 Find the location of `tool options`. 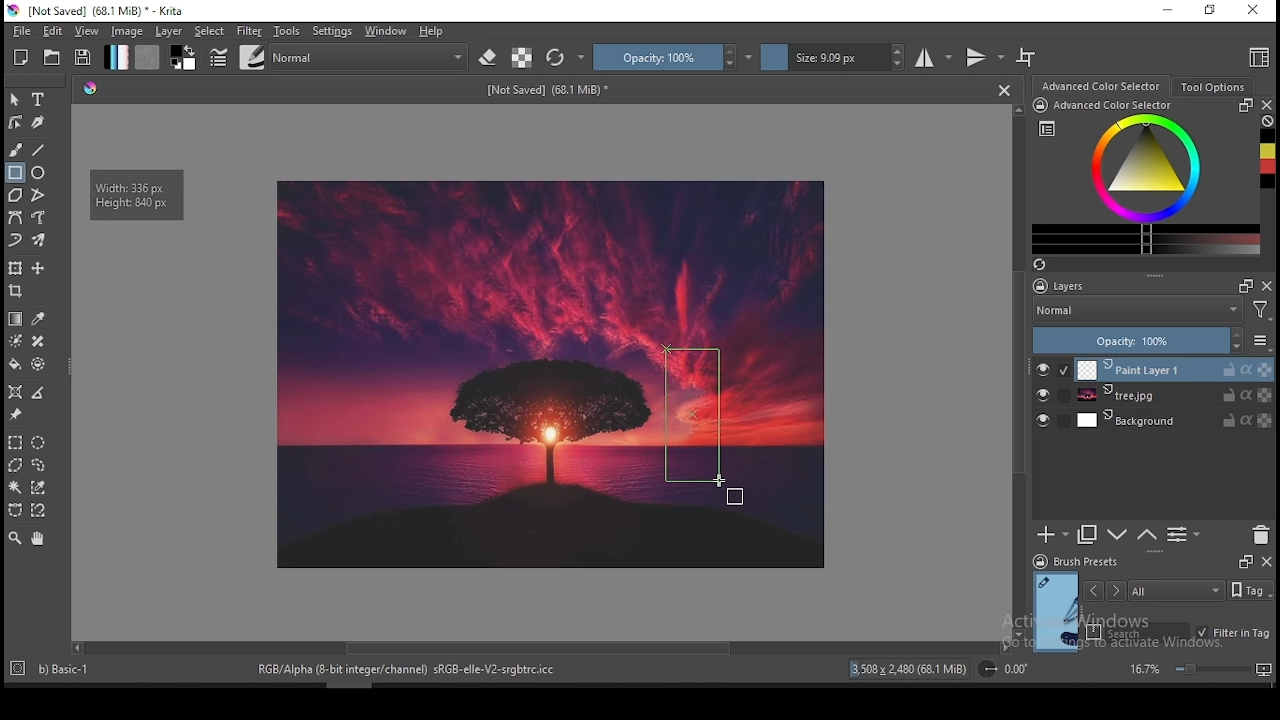

tool options is located at coordinates (1211, 86).